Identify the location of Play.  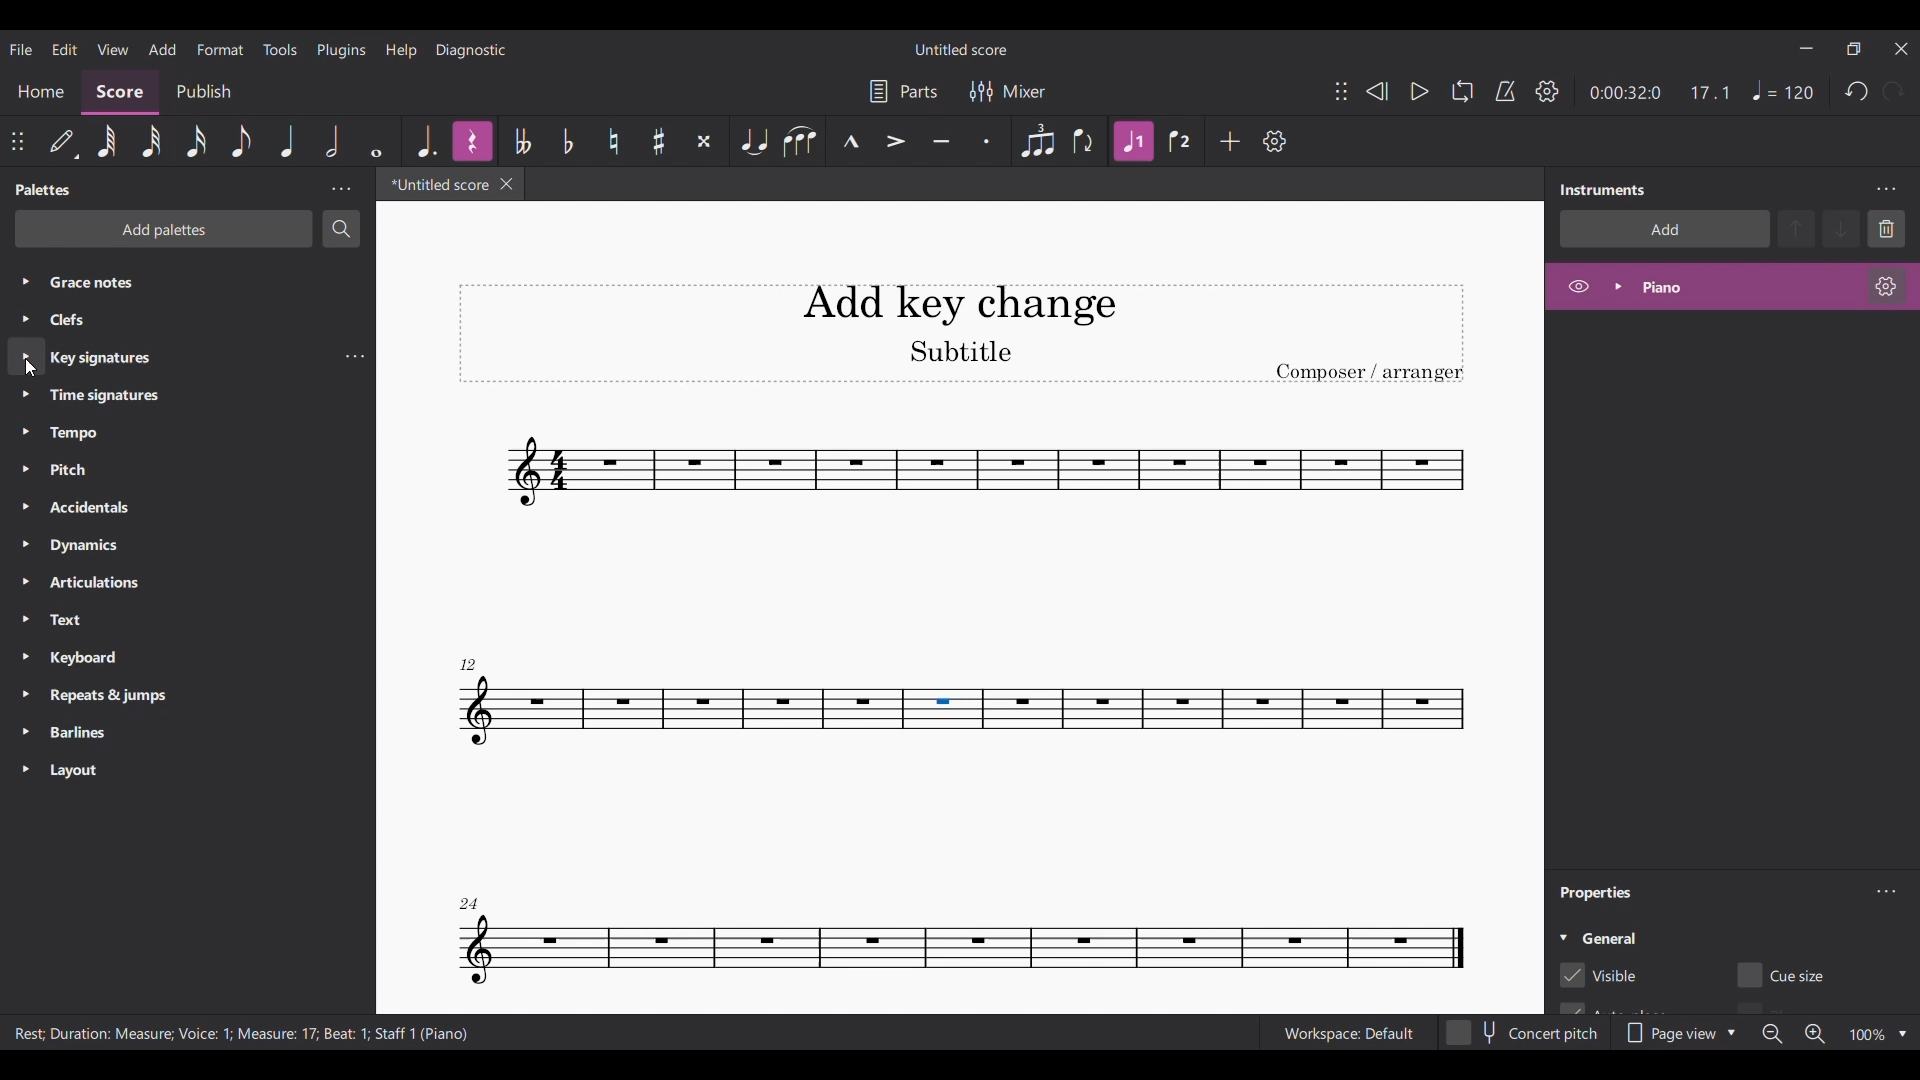
(1419, 91).